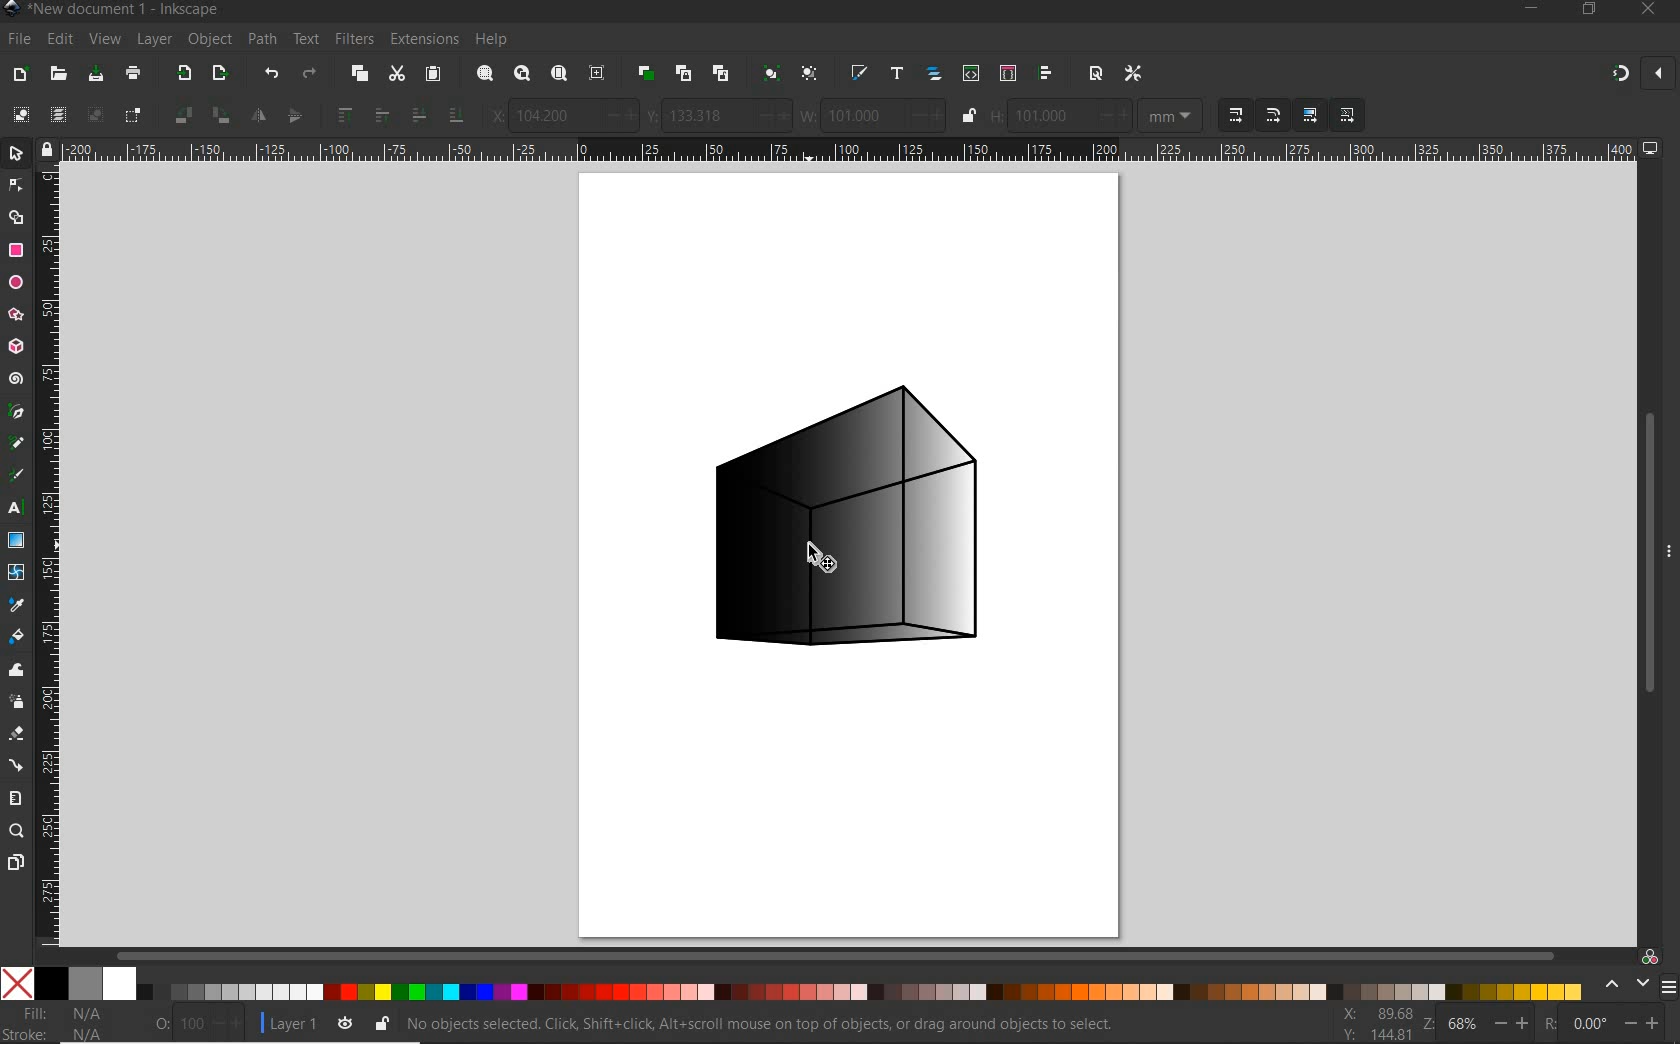  What do you see at coordinates (315, 72) in the screenshot?
I see `REDO` at bounding box center [315, 72].